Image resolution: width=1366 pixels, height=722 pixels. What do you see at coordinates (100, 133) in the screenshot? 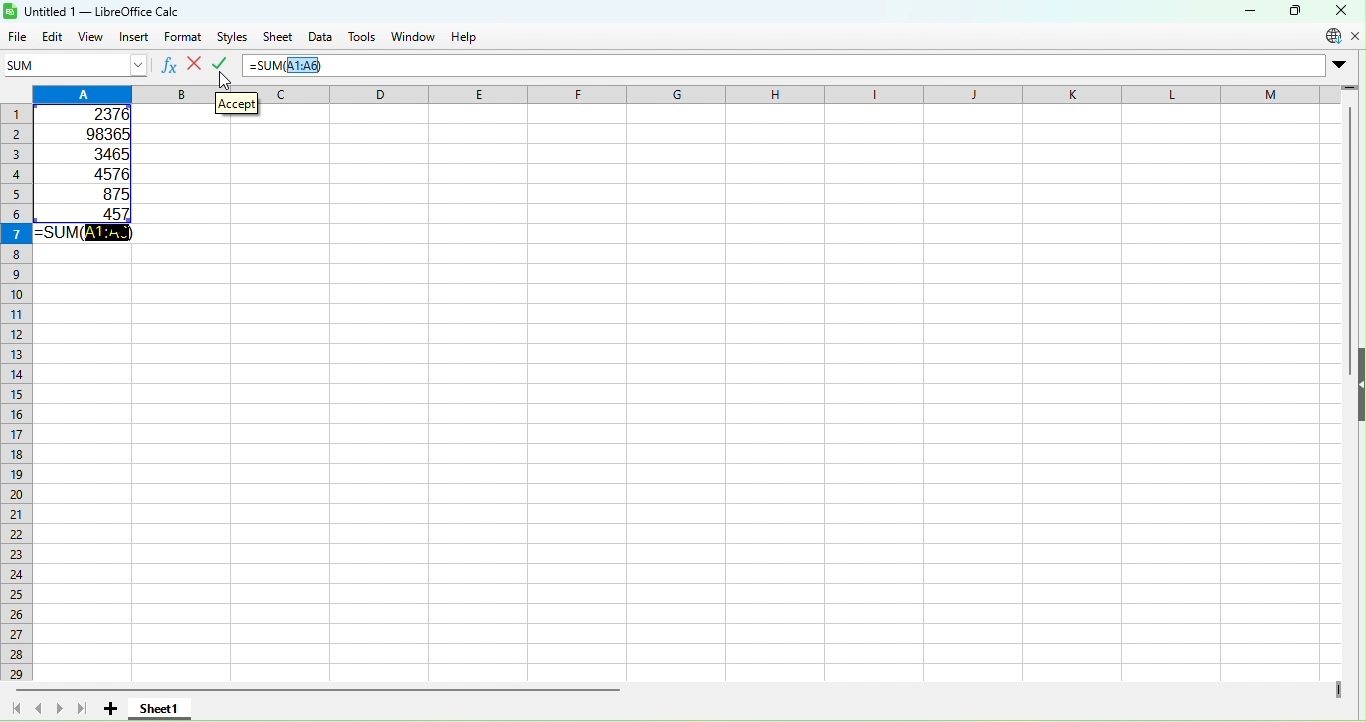
I see `98365` at bounding box center [100, 133].